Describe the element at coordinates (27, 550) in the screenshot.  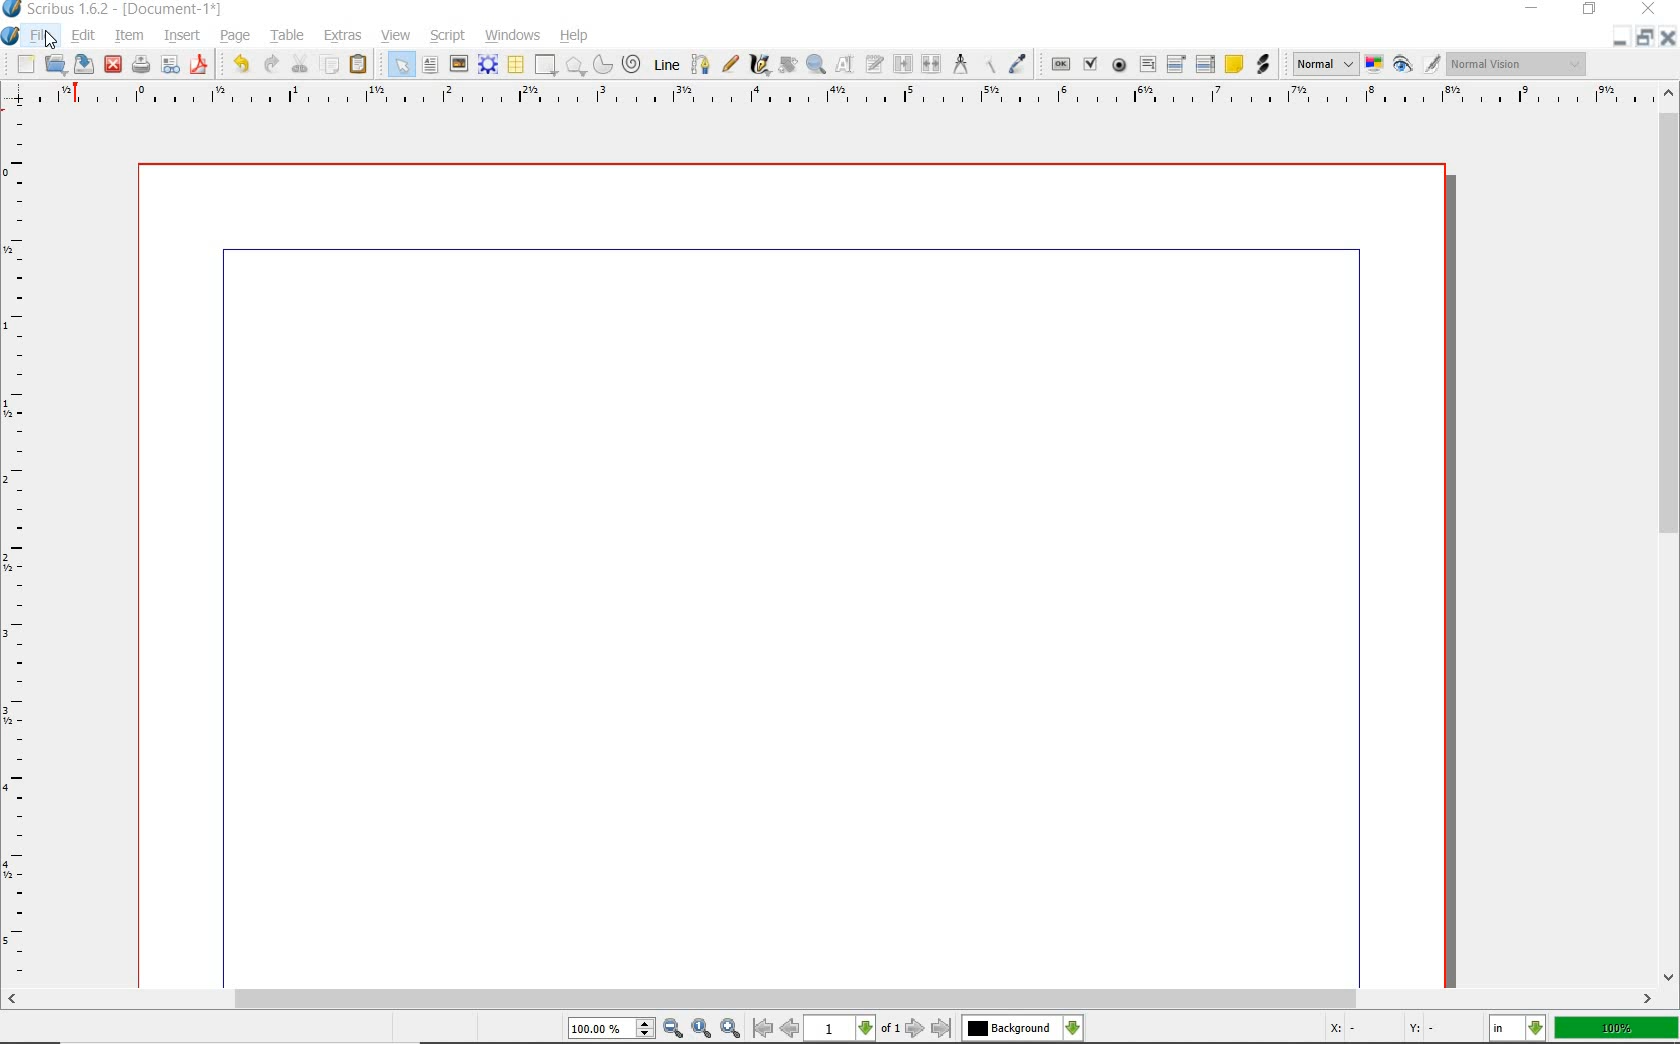
I see `ruler` at that location.